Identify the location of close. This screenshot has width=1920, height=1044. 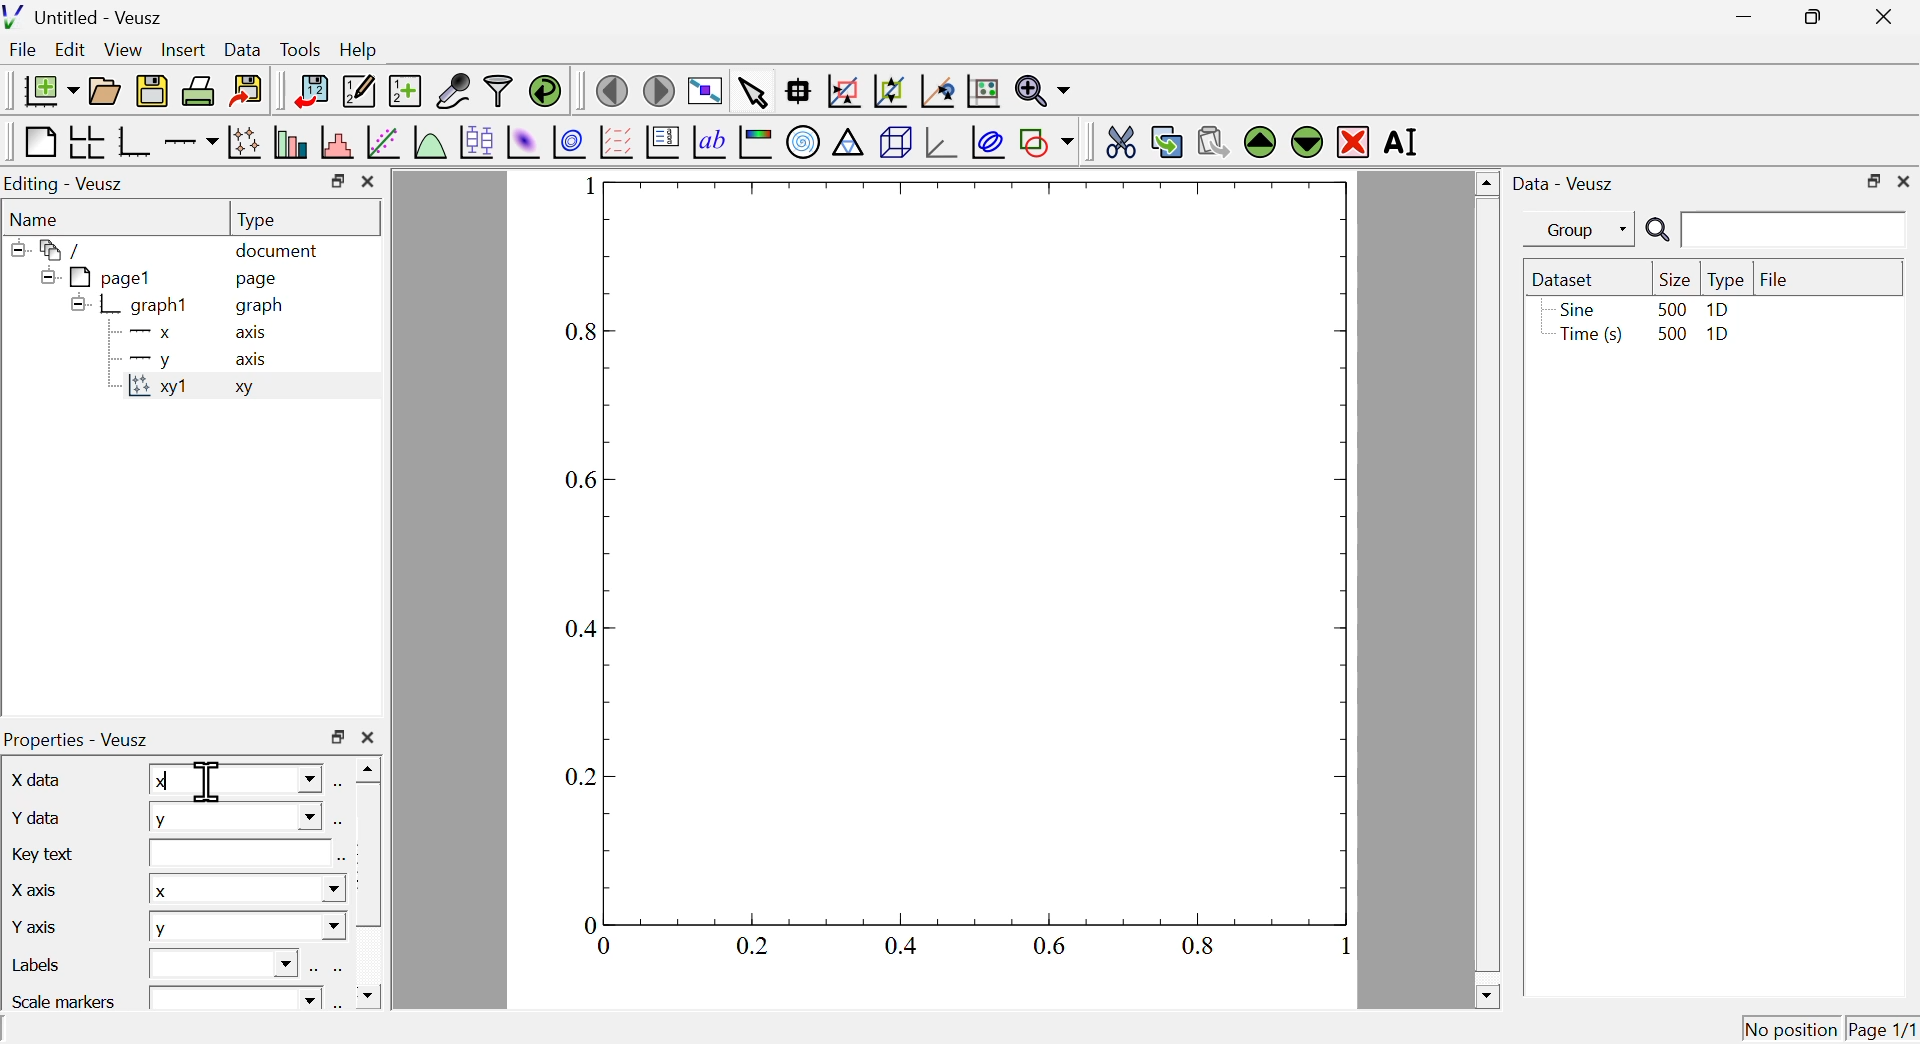
(1888, 15).